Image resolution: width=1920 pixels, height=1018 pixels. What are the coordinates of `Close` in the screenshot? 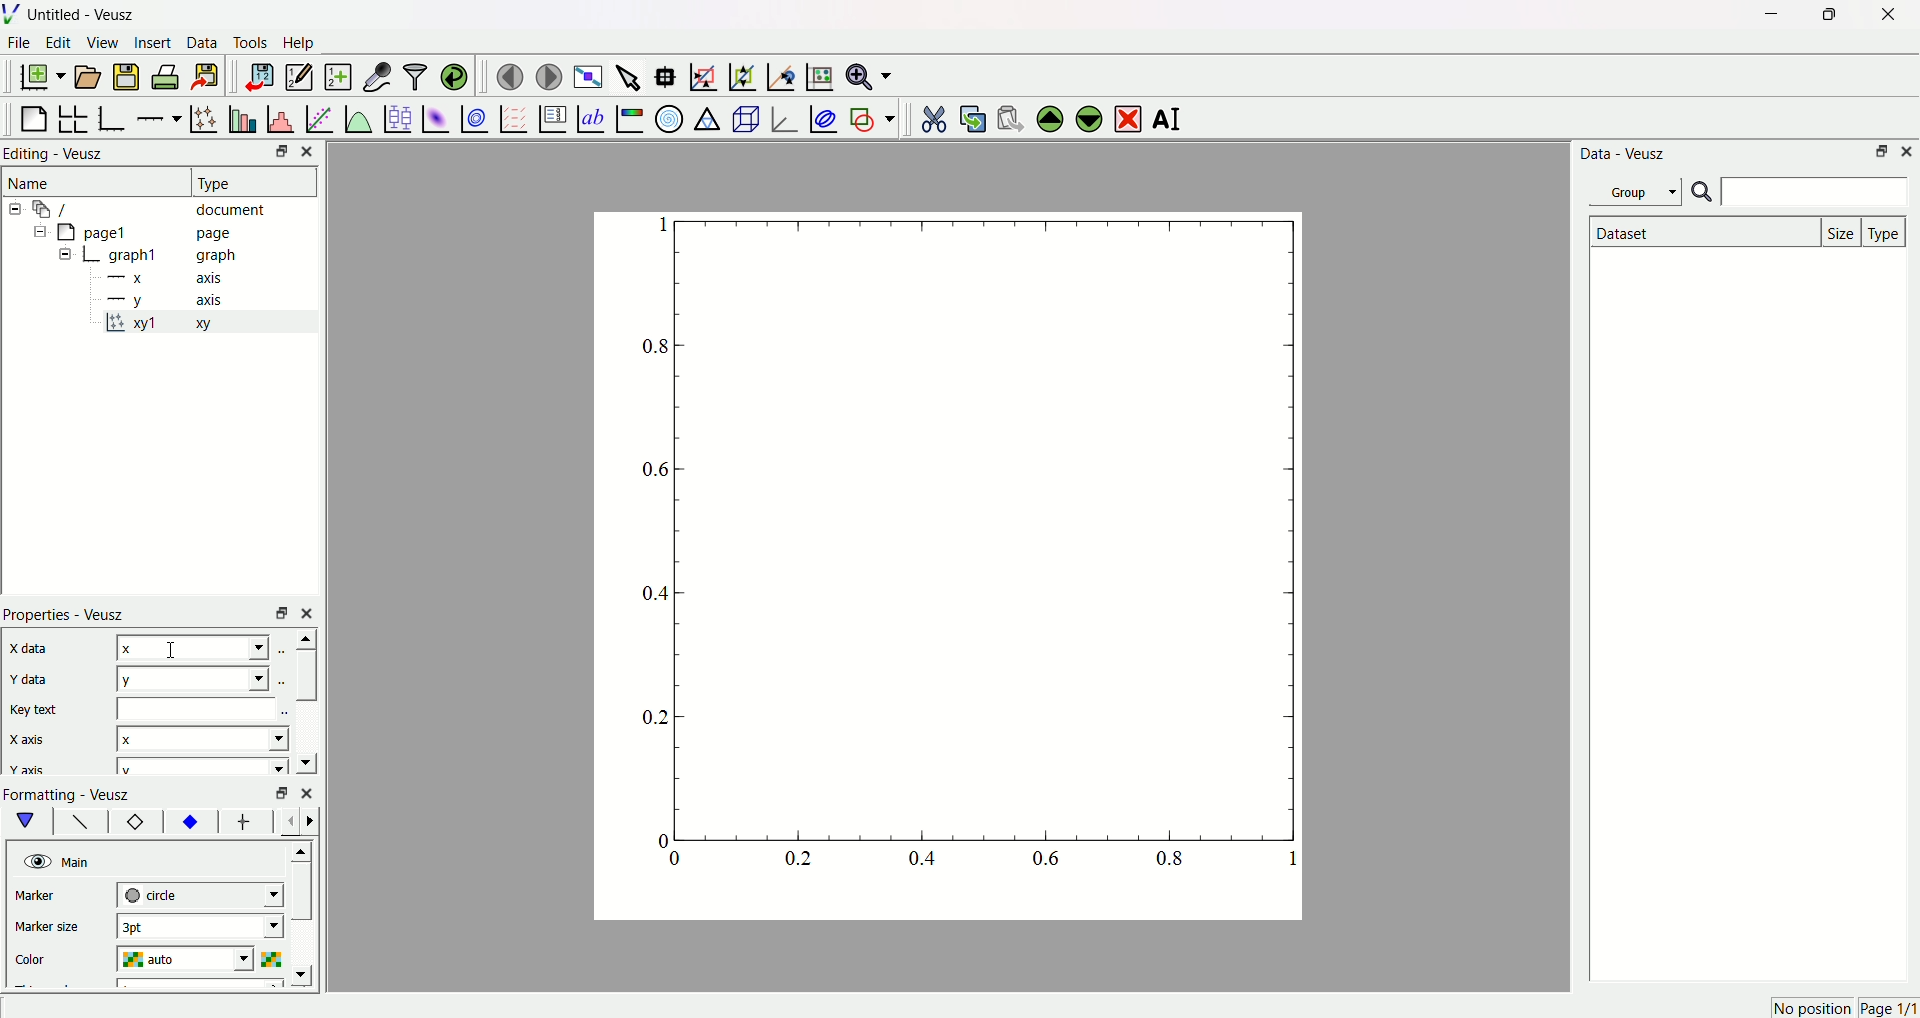 It's located at (313, 151).